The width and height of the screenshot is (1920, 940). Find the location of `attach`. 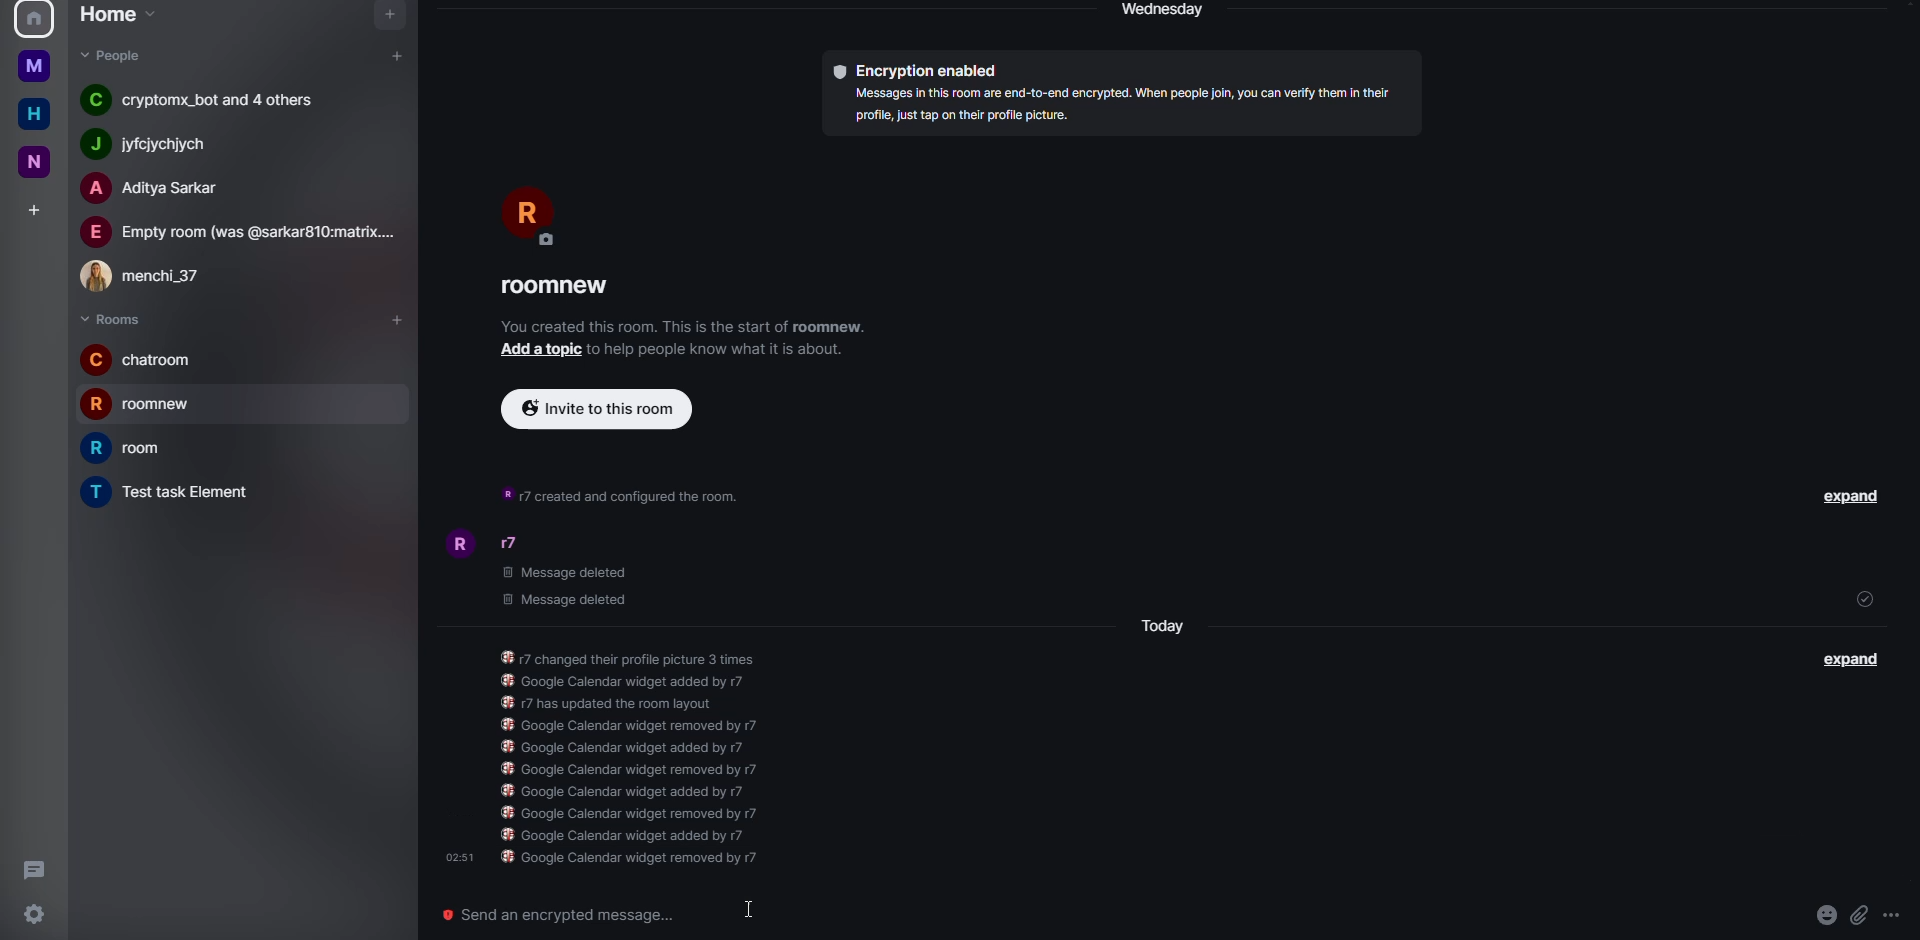

attach is located at coordinates (1858, 914).